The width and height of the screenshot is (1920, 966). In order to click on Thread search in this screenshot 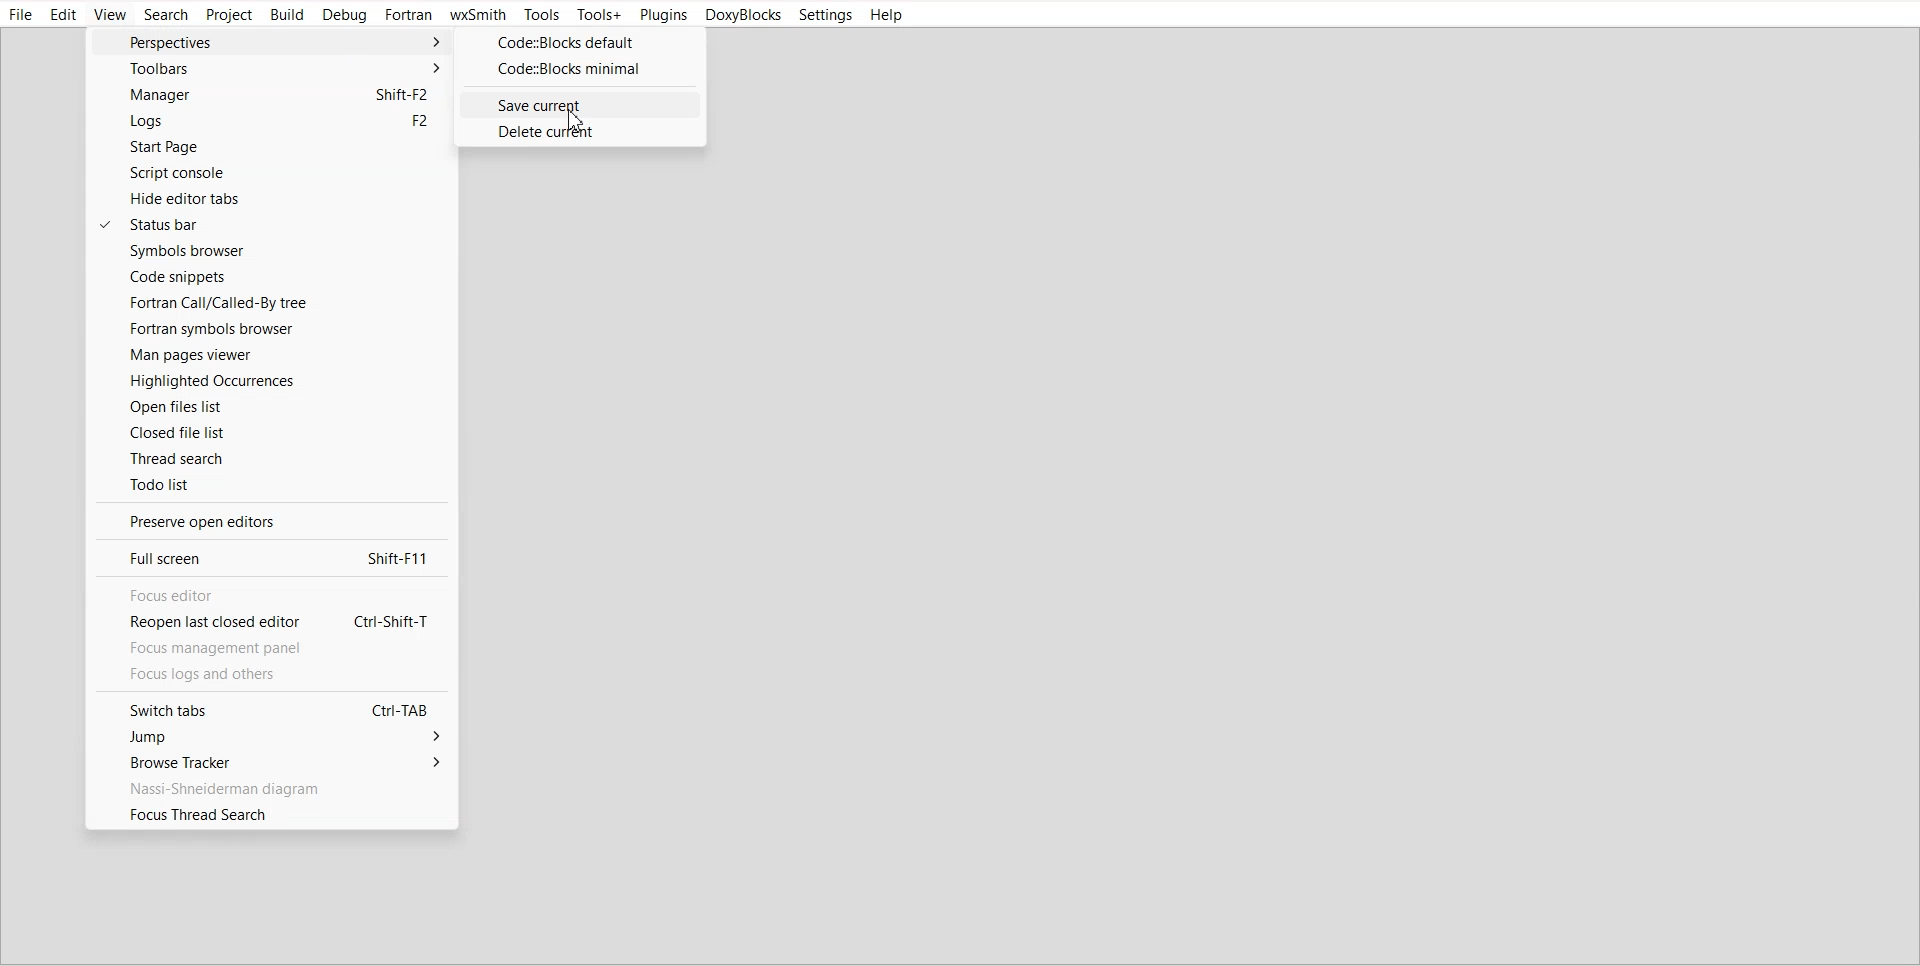, I will do `click(272, 457)`.